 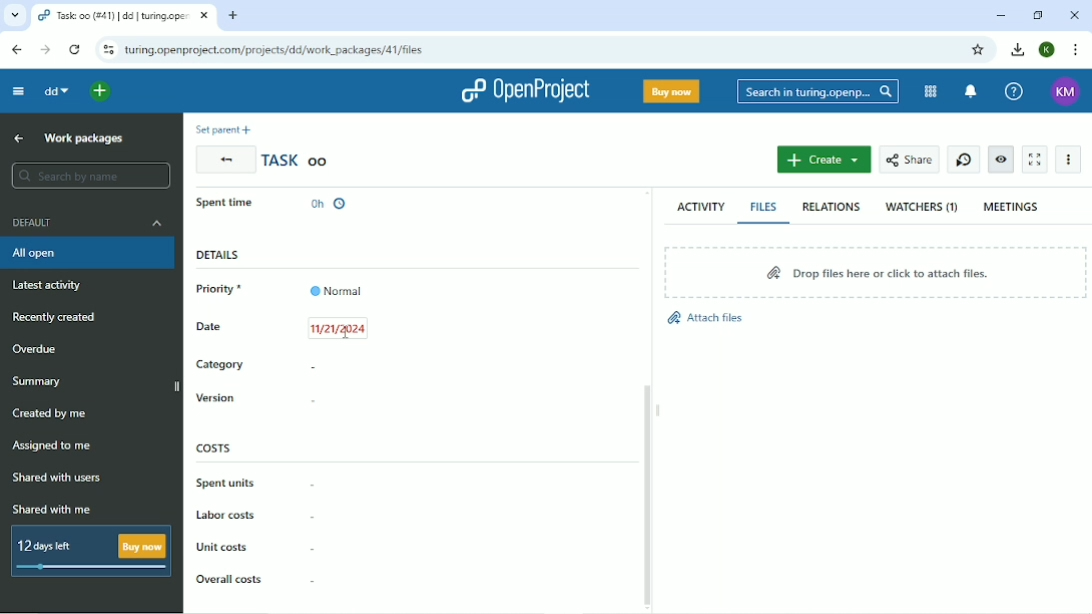 What do you see at coordinates (317, 487) in the screenshot?
I see `-` at bounding box center [317, 487].